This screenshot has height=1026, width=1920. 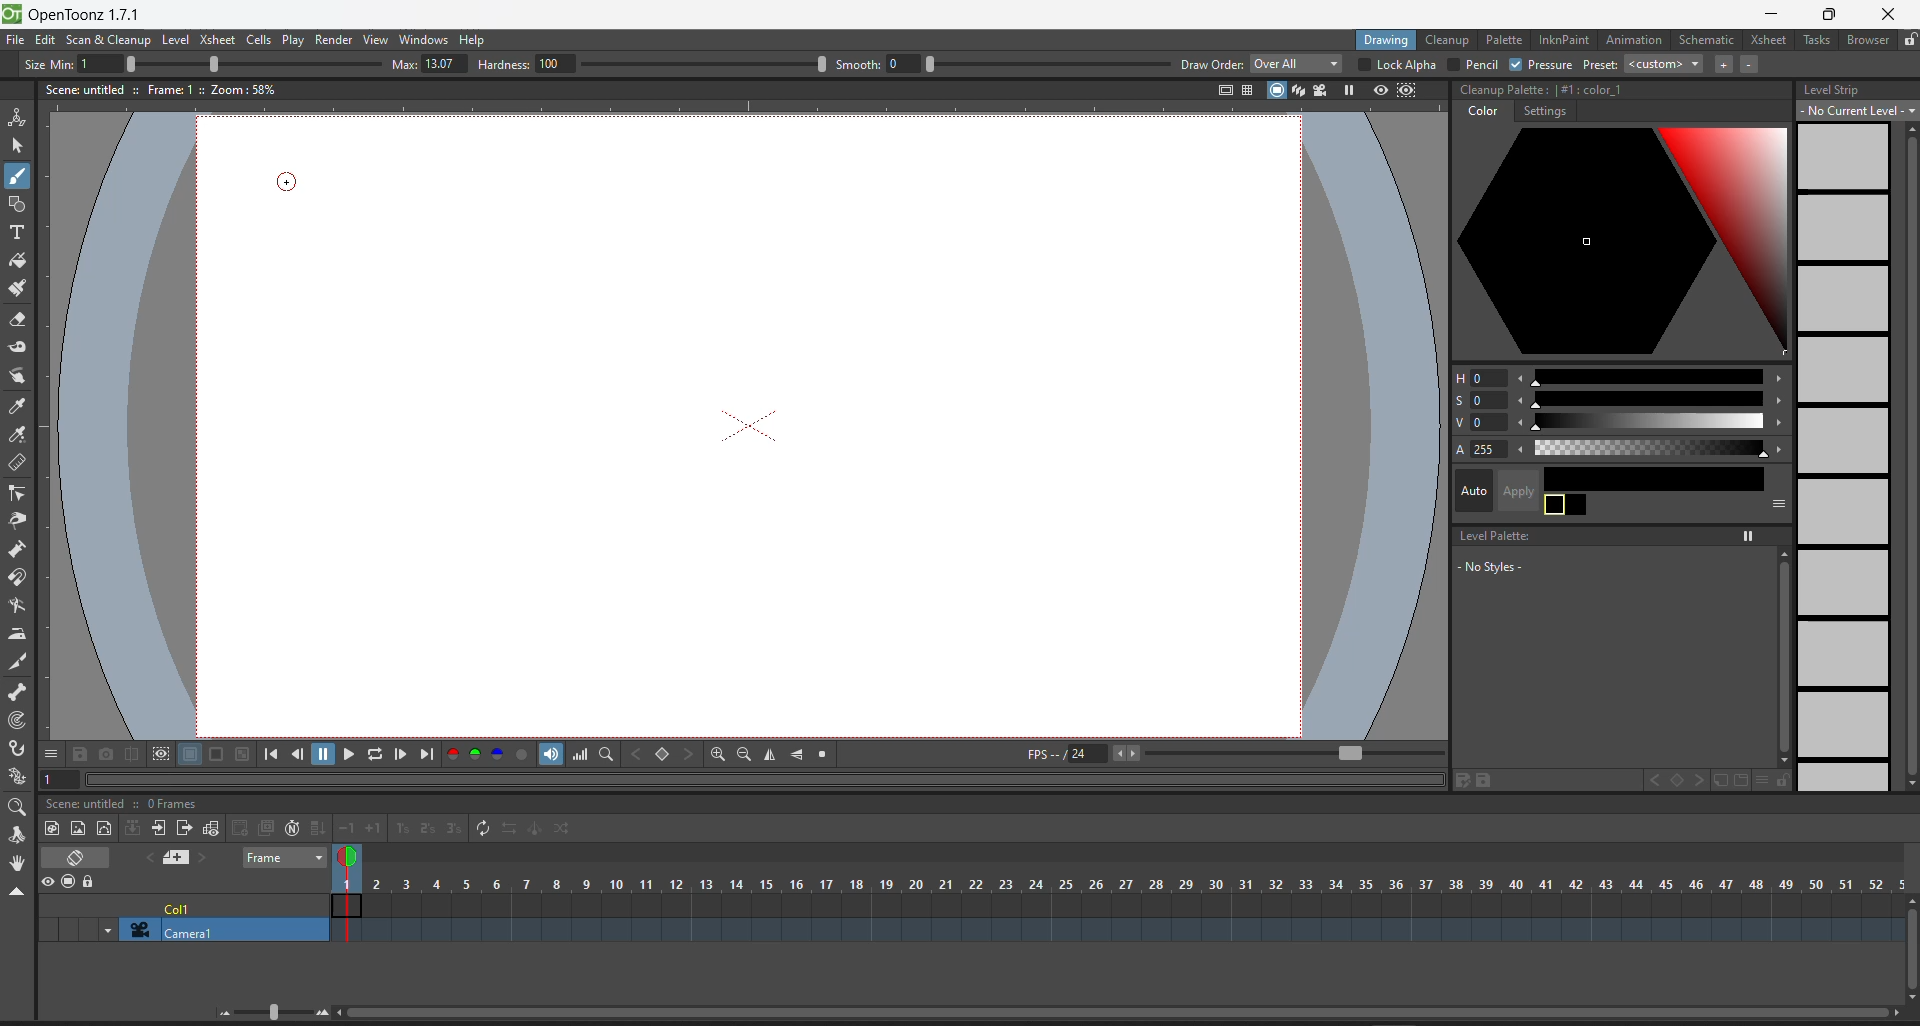 I want to click on previous frame, so click(x=300, y=755).